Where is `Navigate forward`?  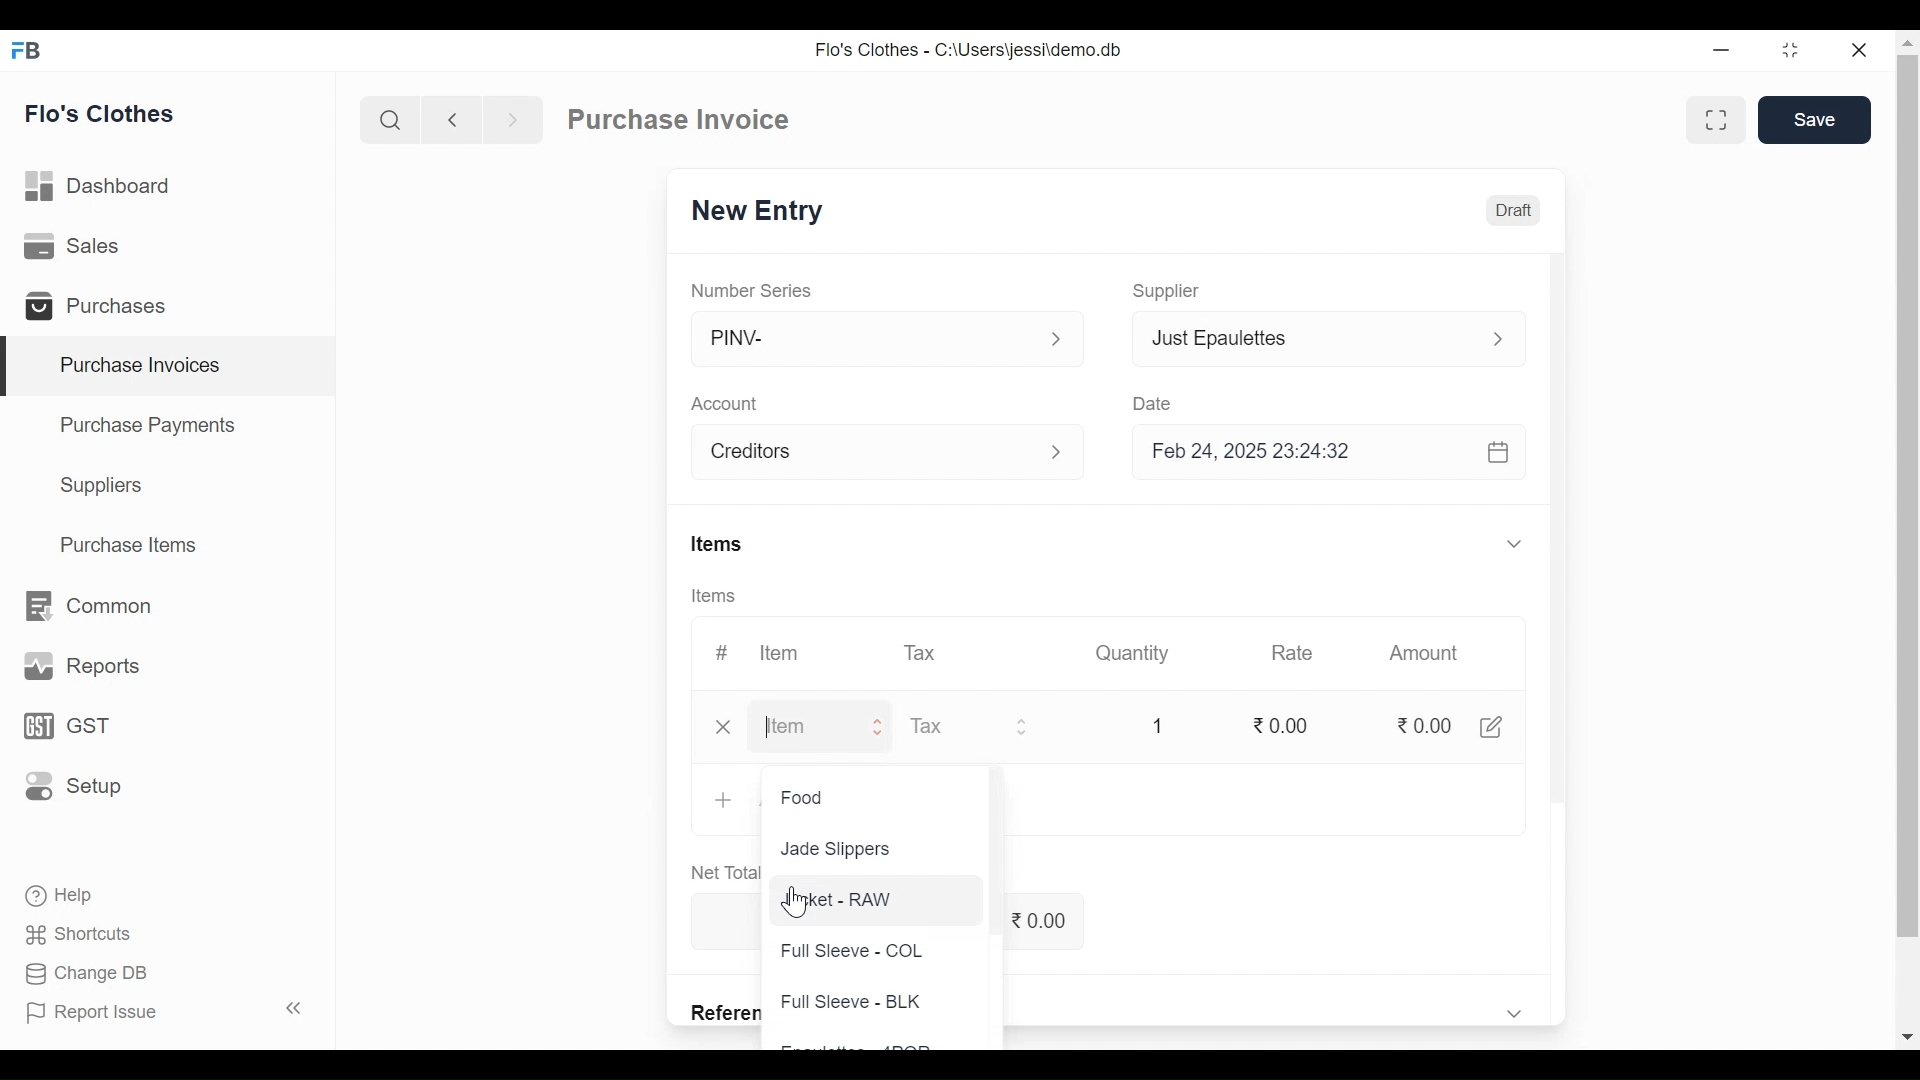 Navigate forward is located at coordinates (512, 120).